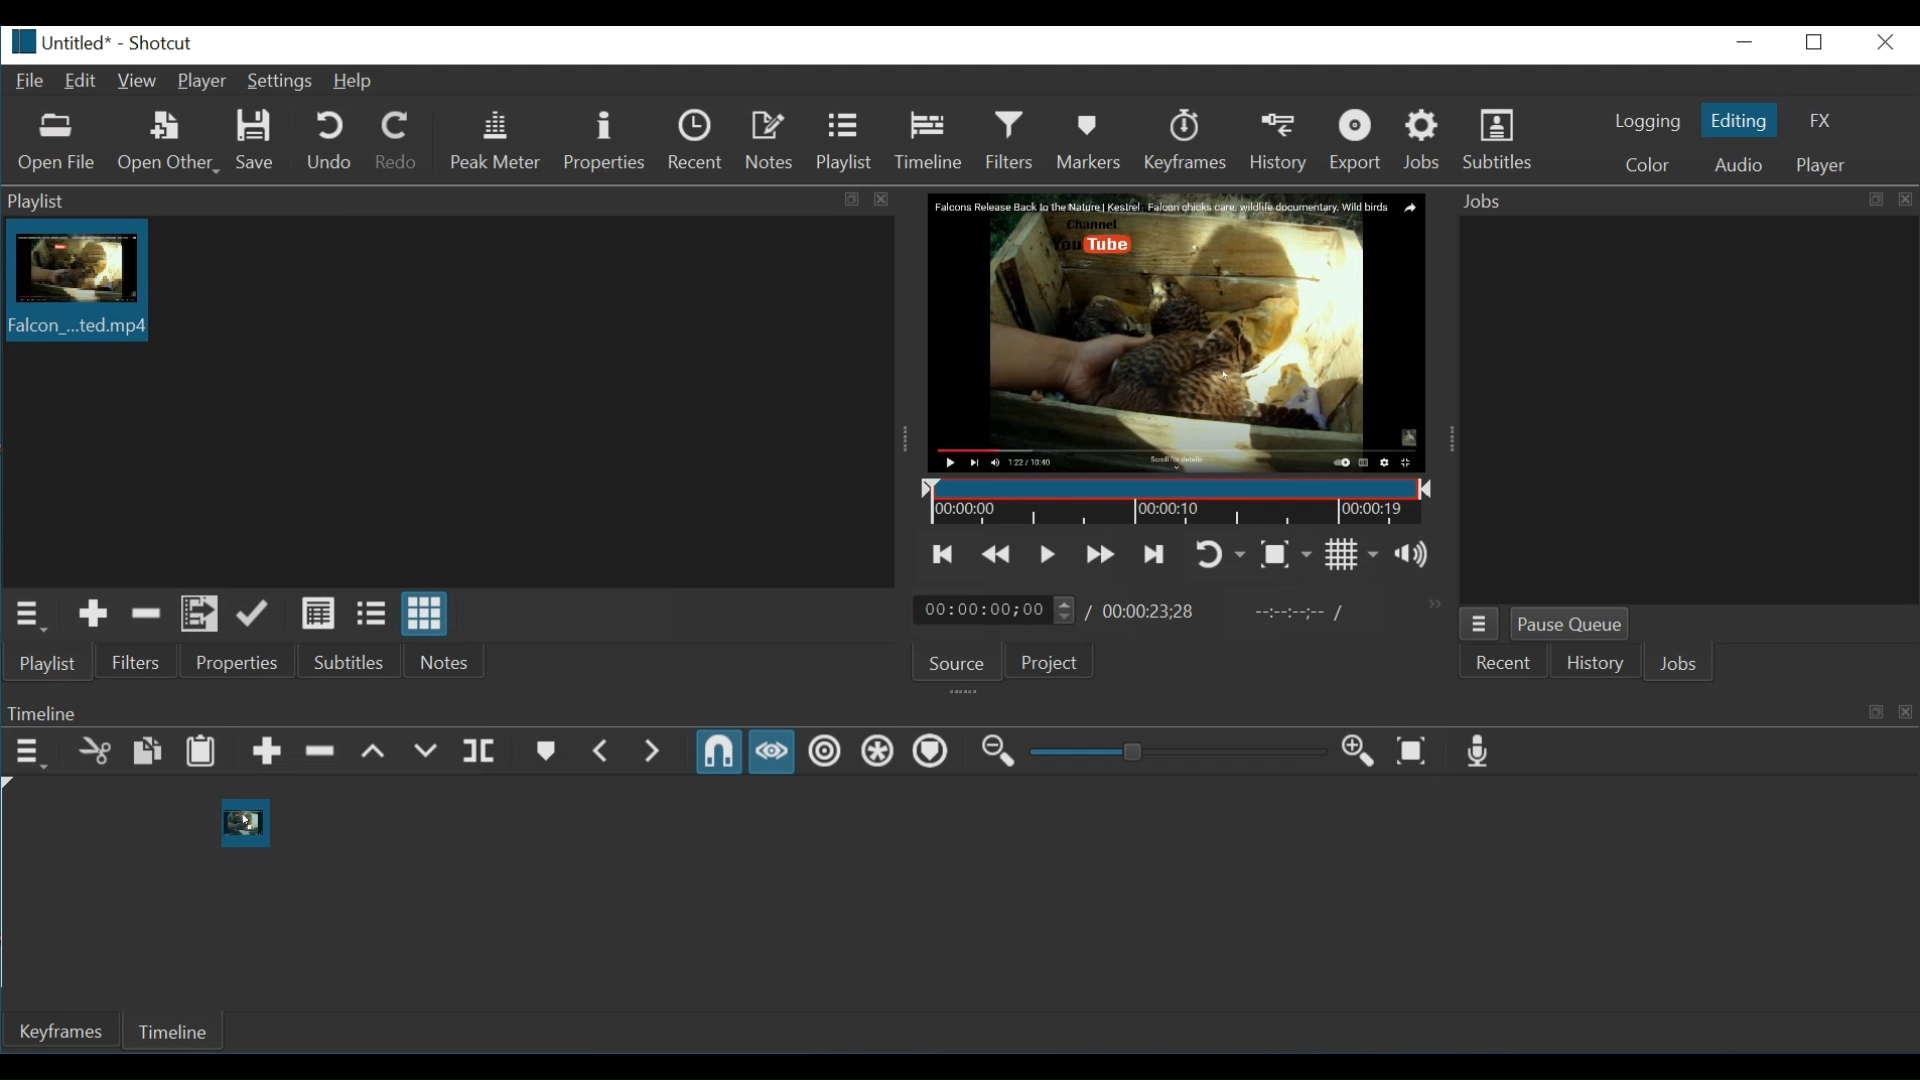 The image size is (1920, 1080). I want to click on Scrub while dragging, so click(772, 752).